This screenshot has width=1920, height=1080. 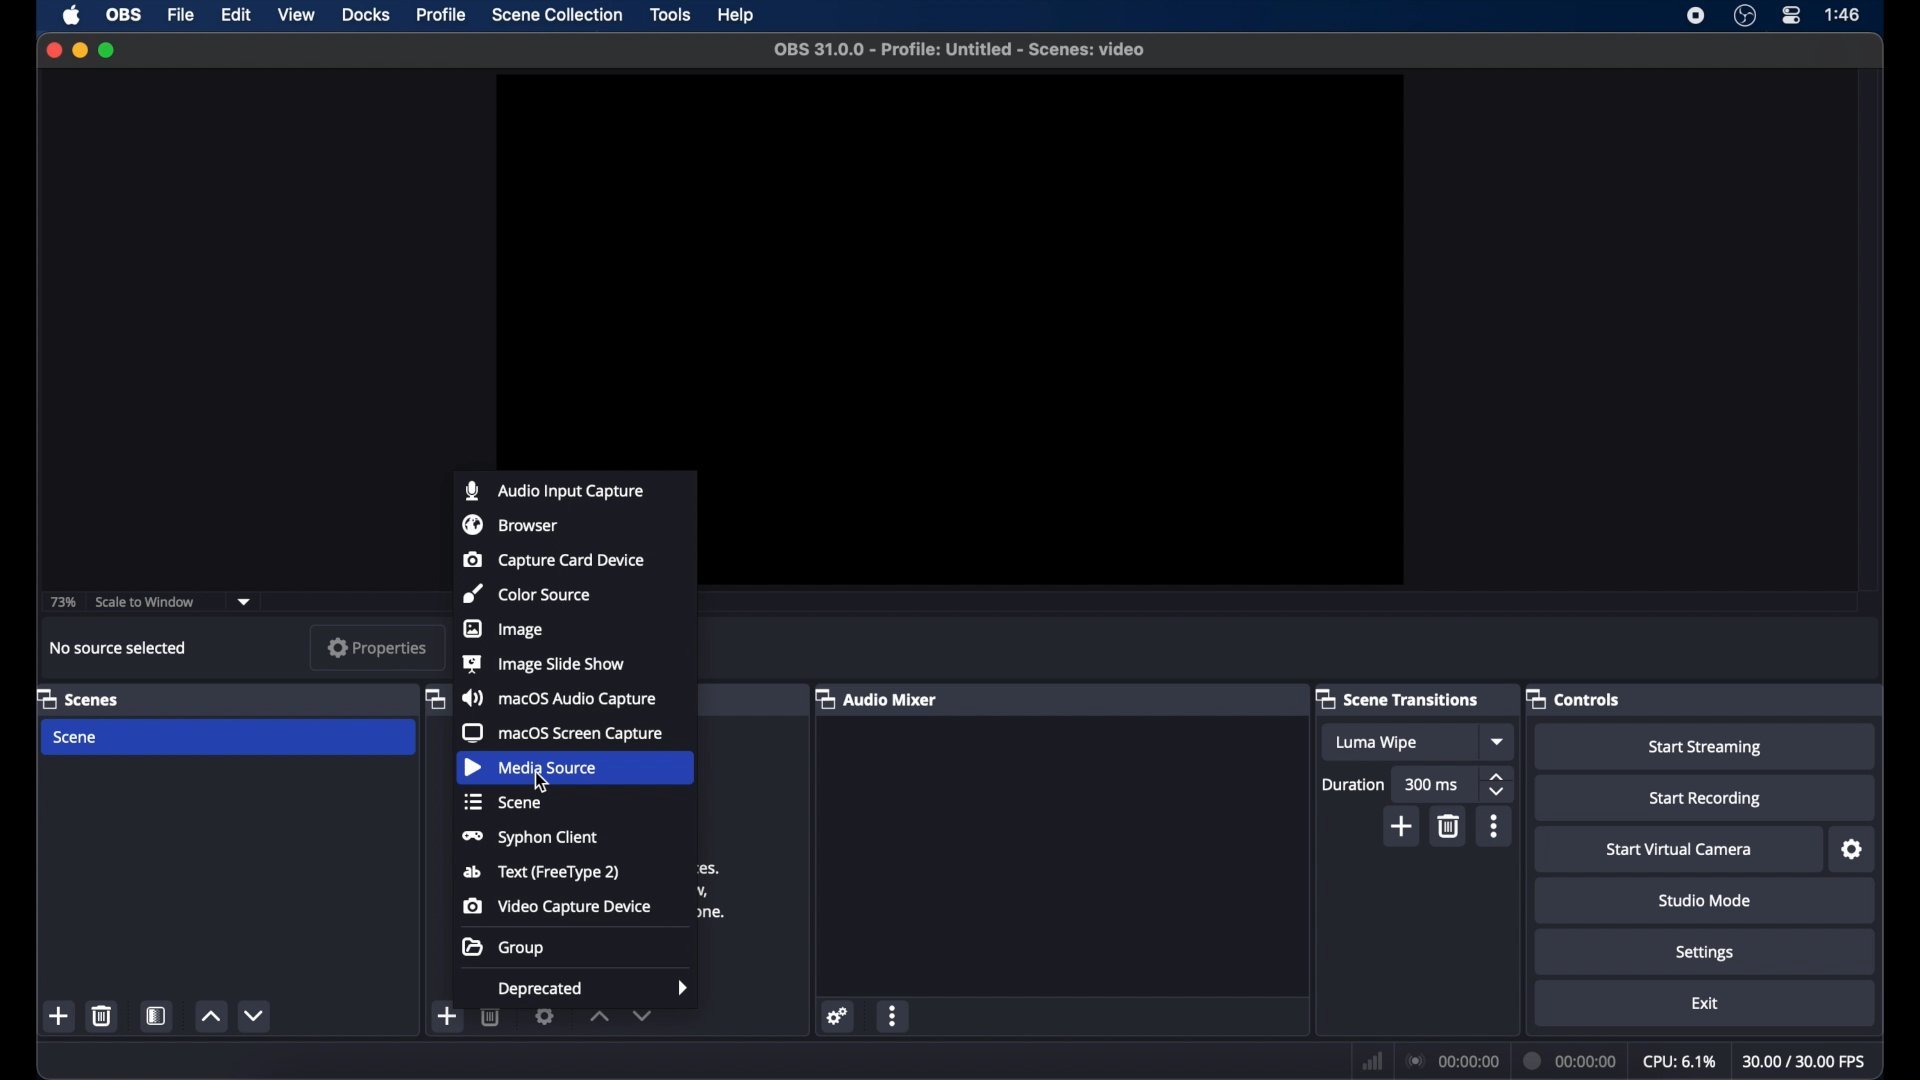 I want to click on settings, so click(x=839, y=1015).